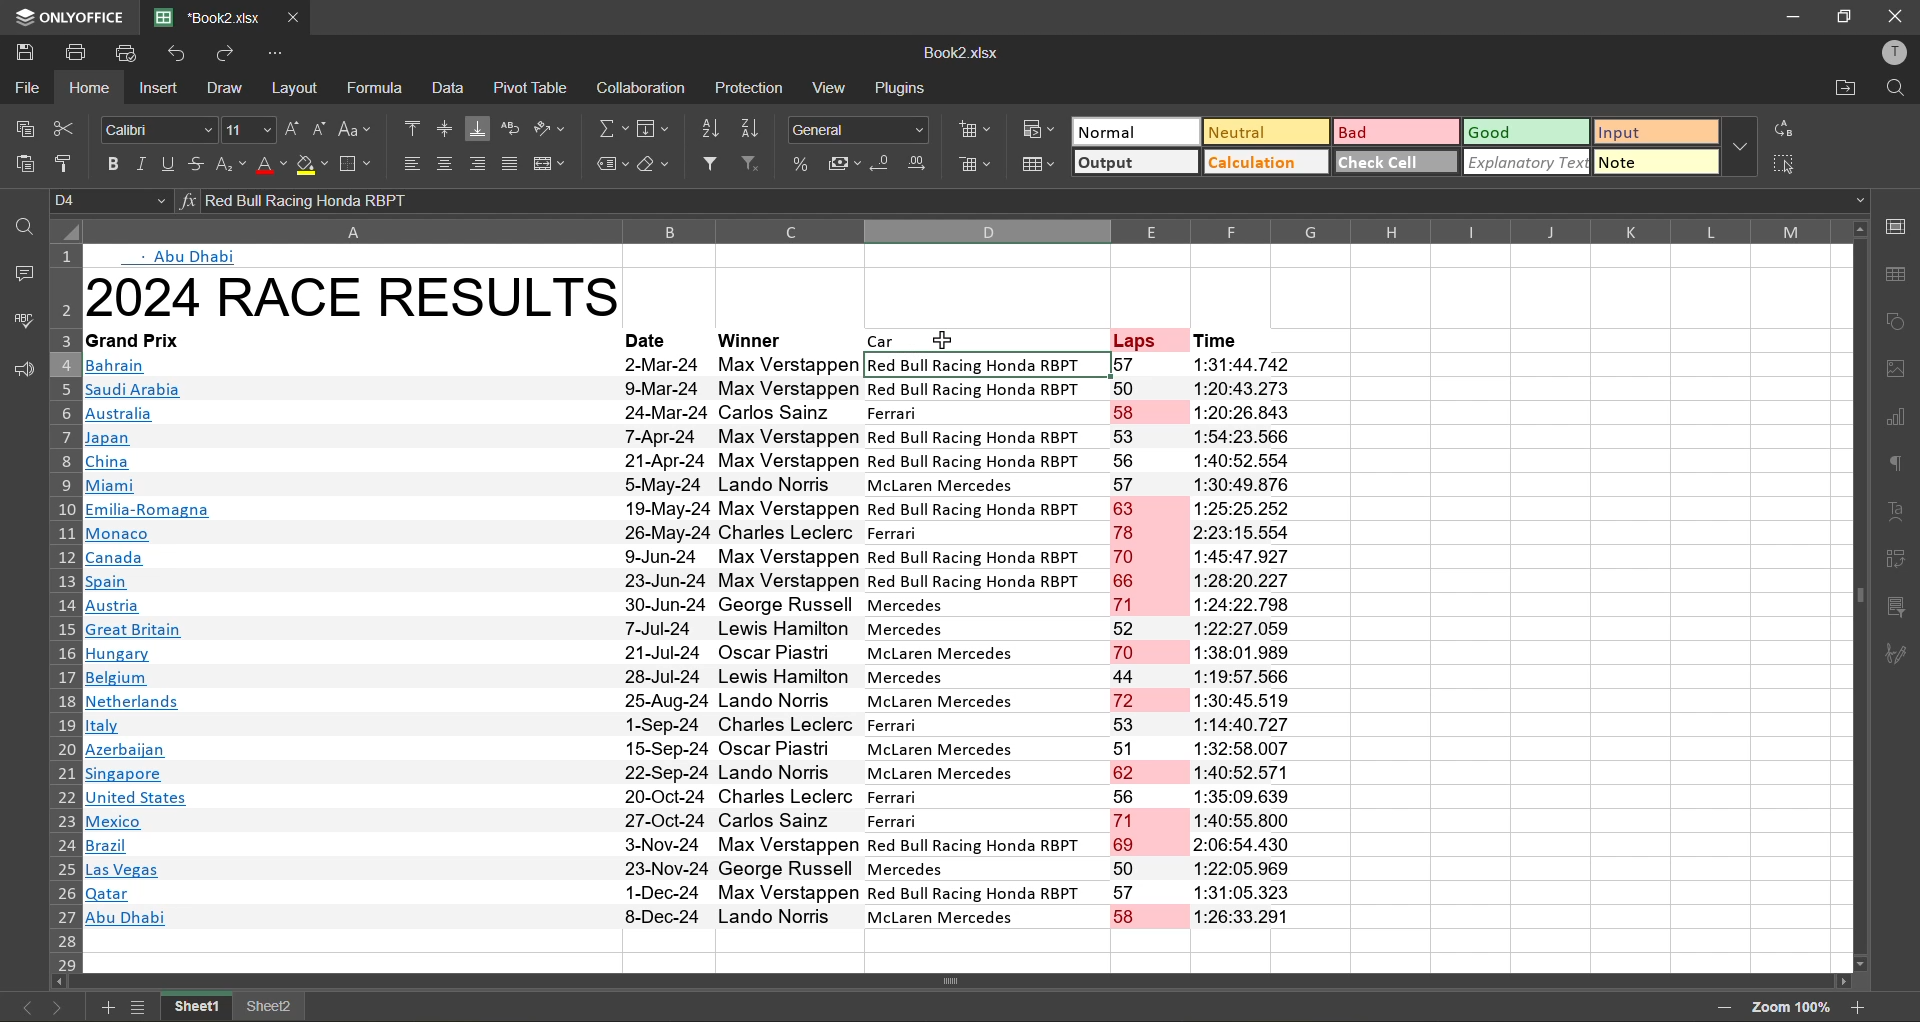  I want to click on calculation, so click(1259, 165).